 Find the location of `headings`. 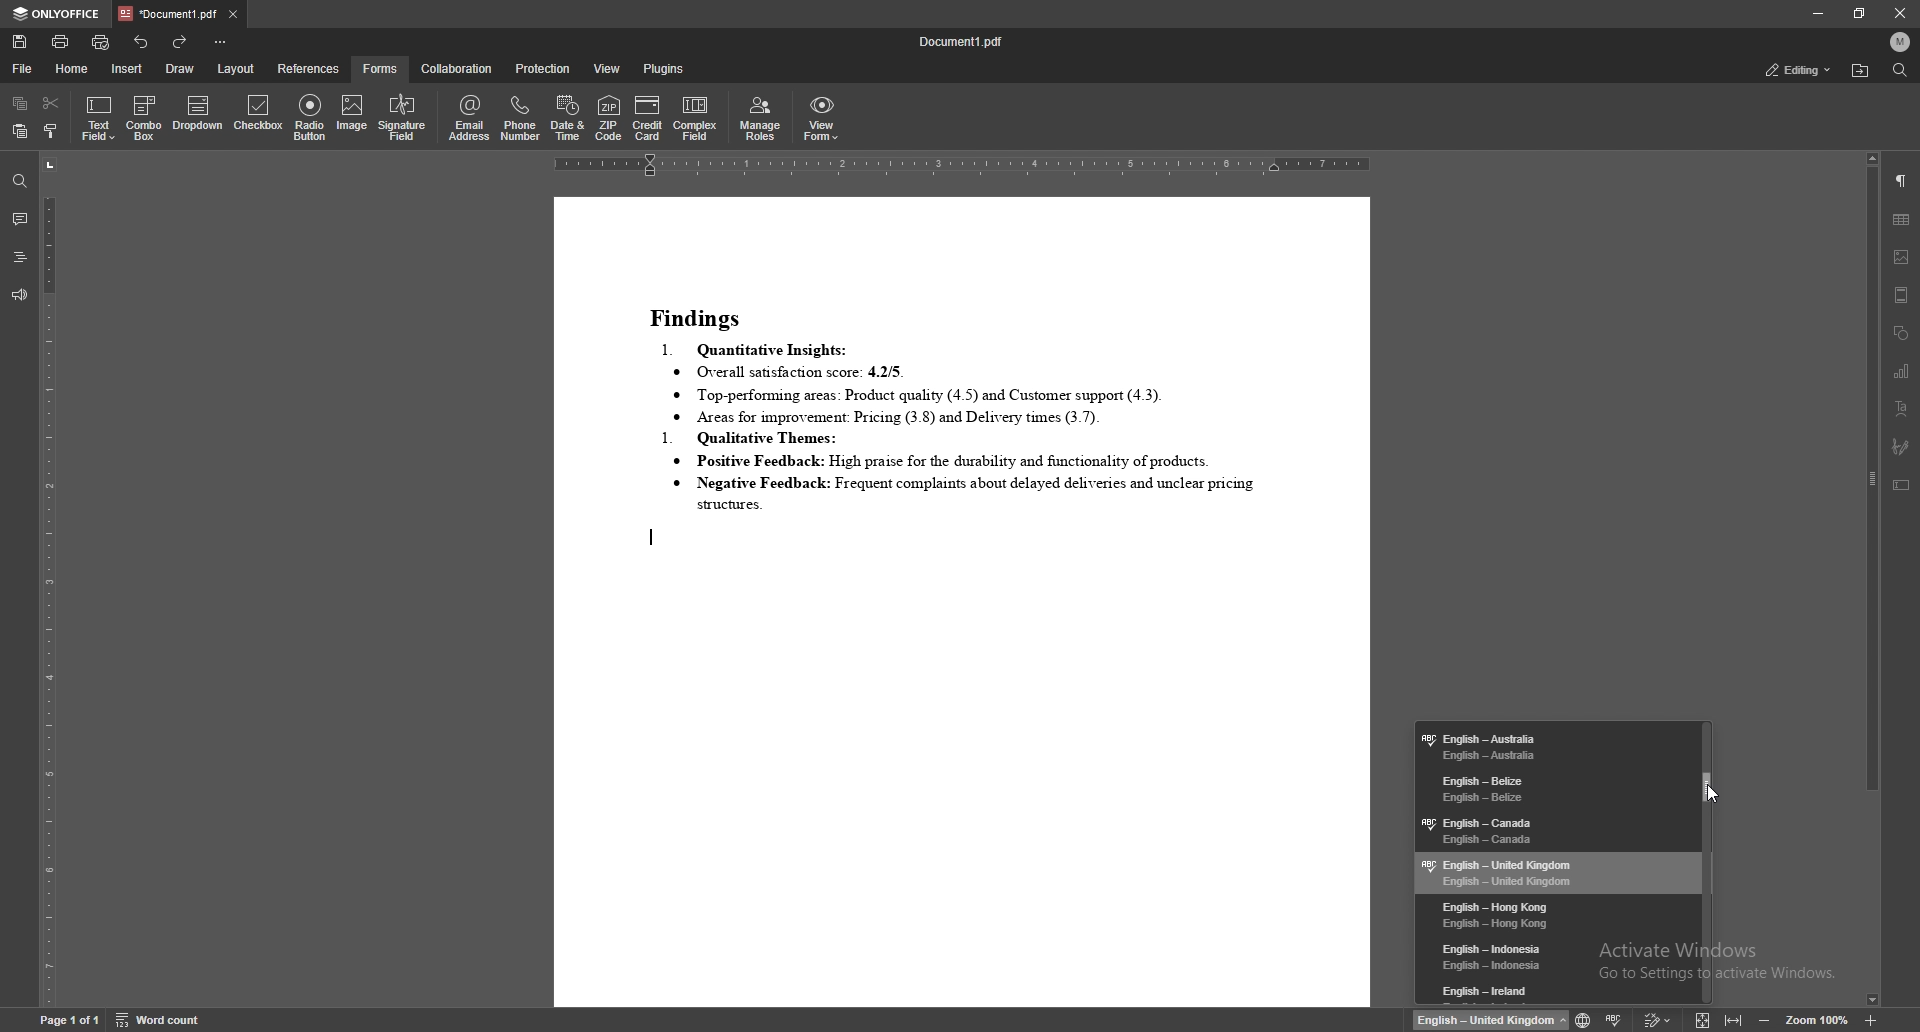

headings is located at coordinates (19, 257).